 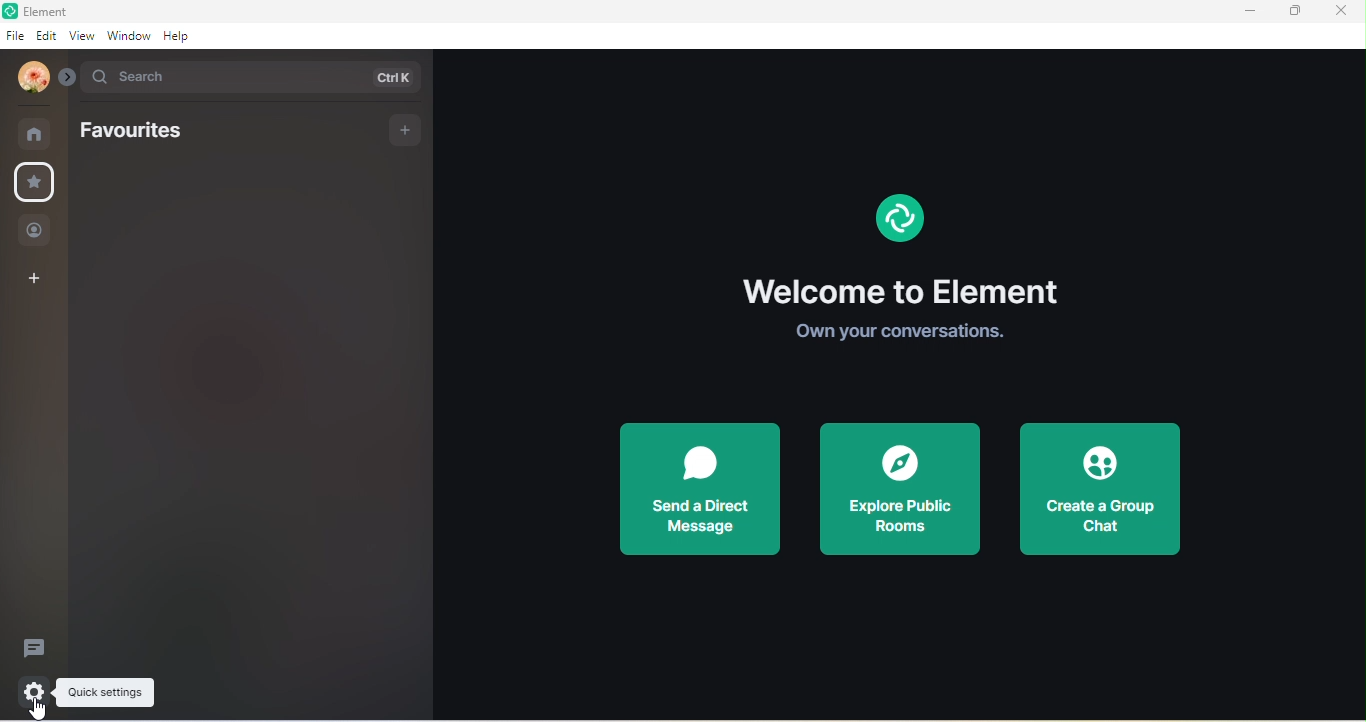 I want to click on view, so click(x=80, y=38).